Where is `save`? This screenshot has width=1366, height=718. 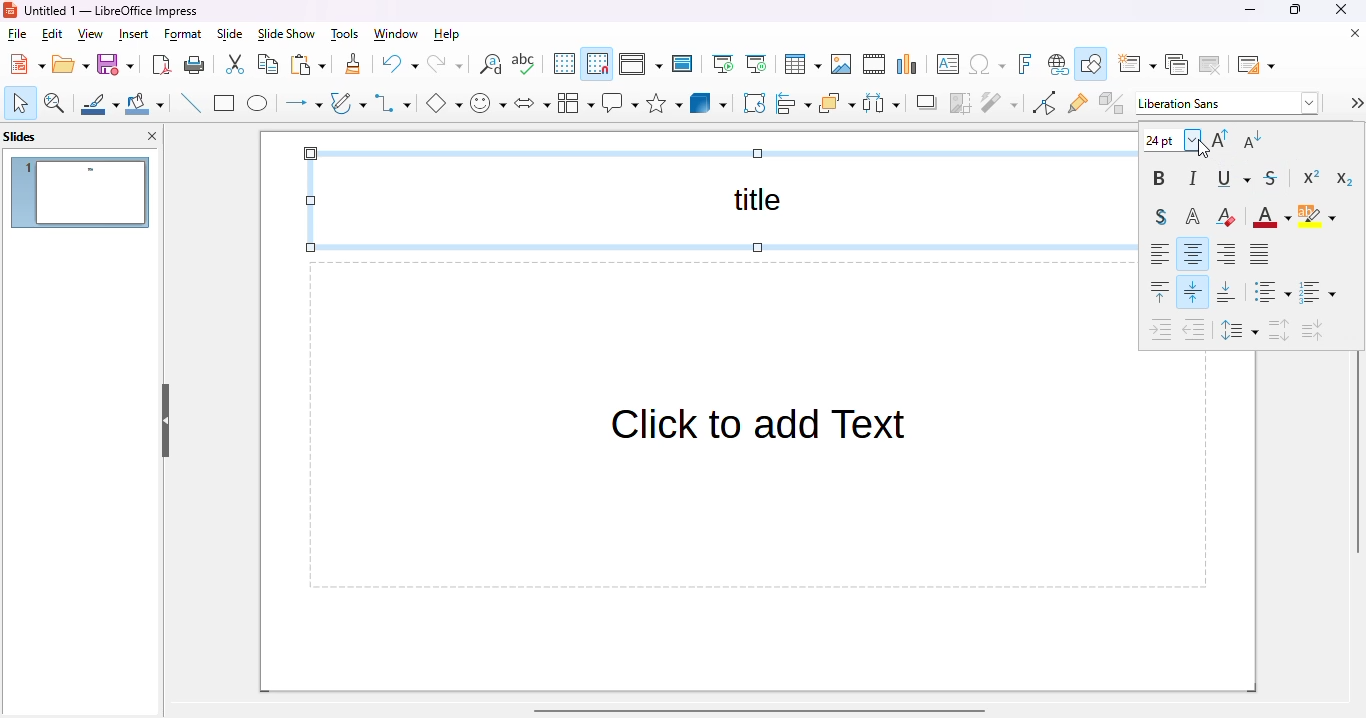 save is located at coordinates (115, 64).